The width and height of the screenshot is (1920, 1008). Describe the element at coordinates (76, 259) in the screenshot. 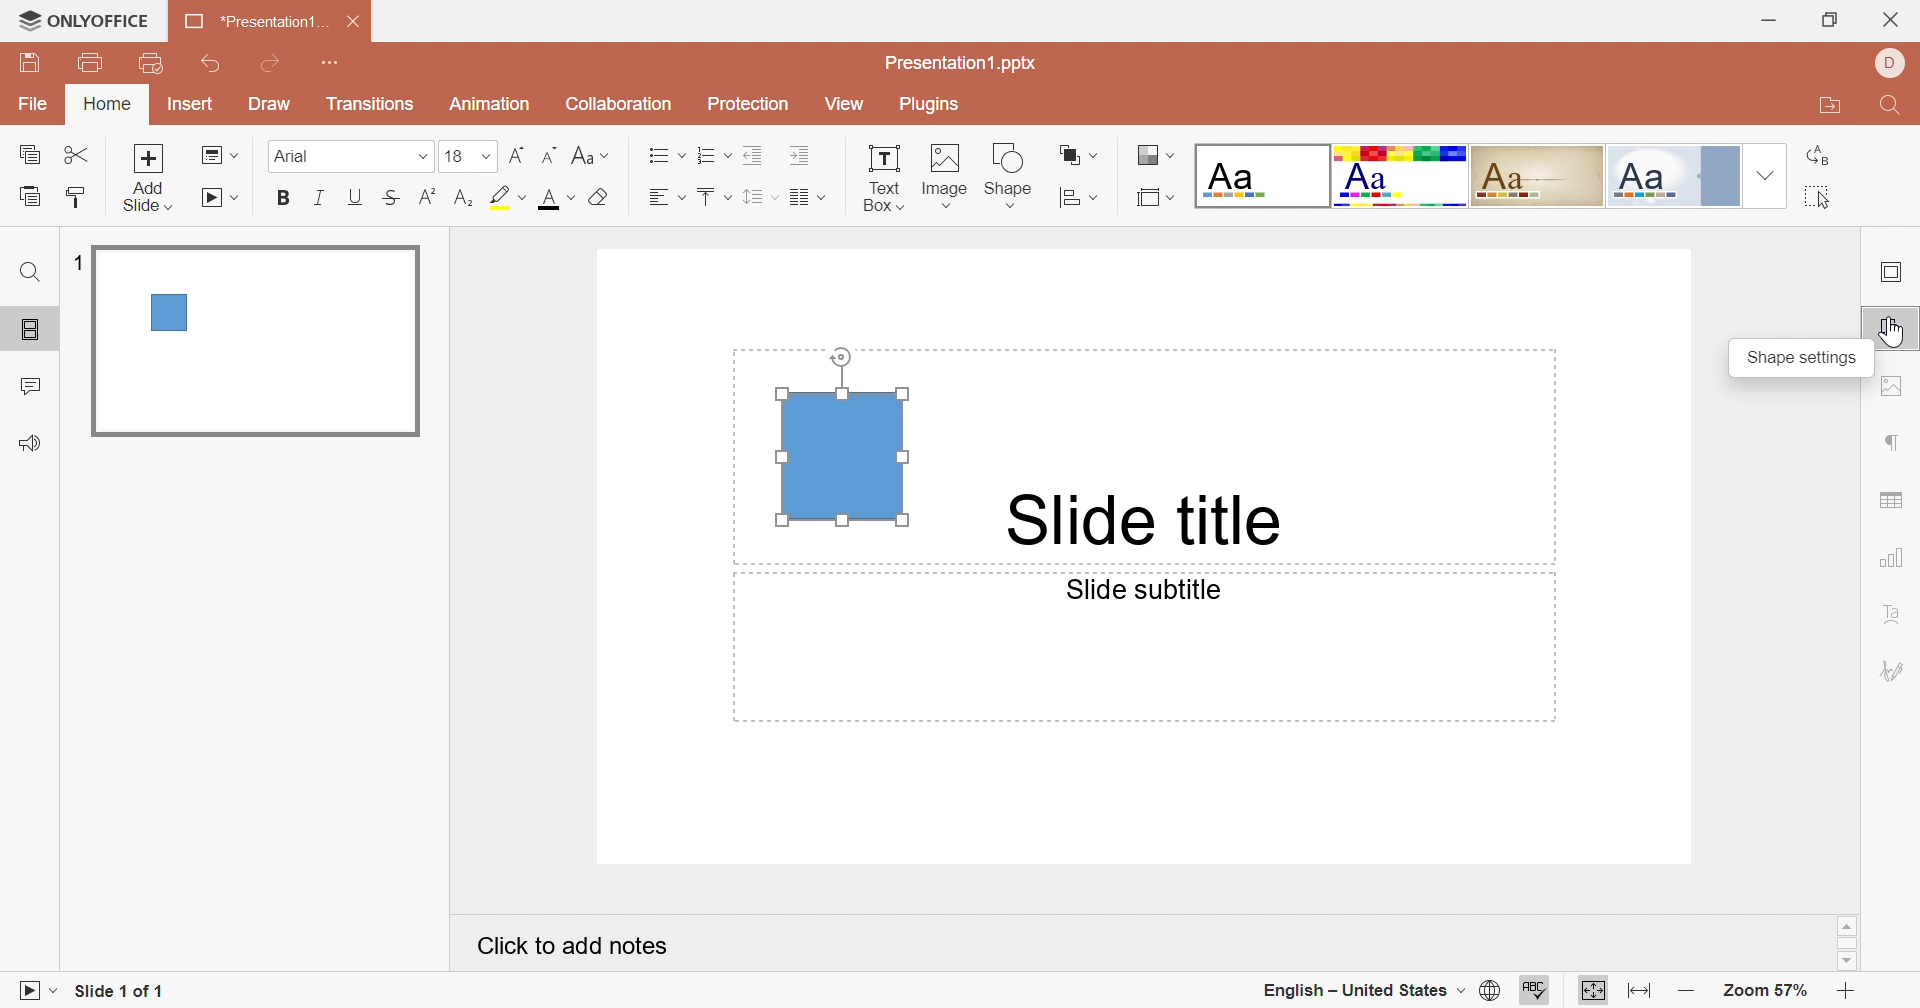

I see `1` at that location.